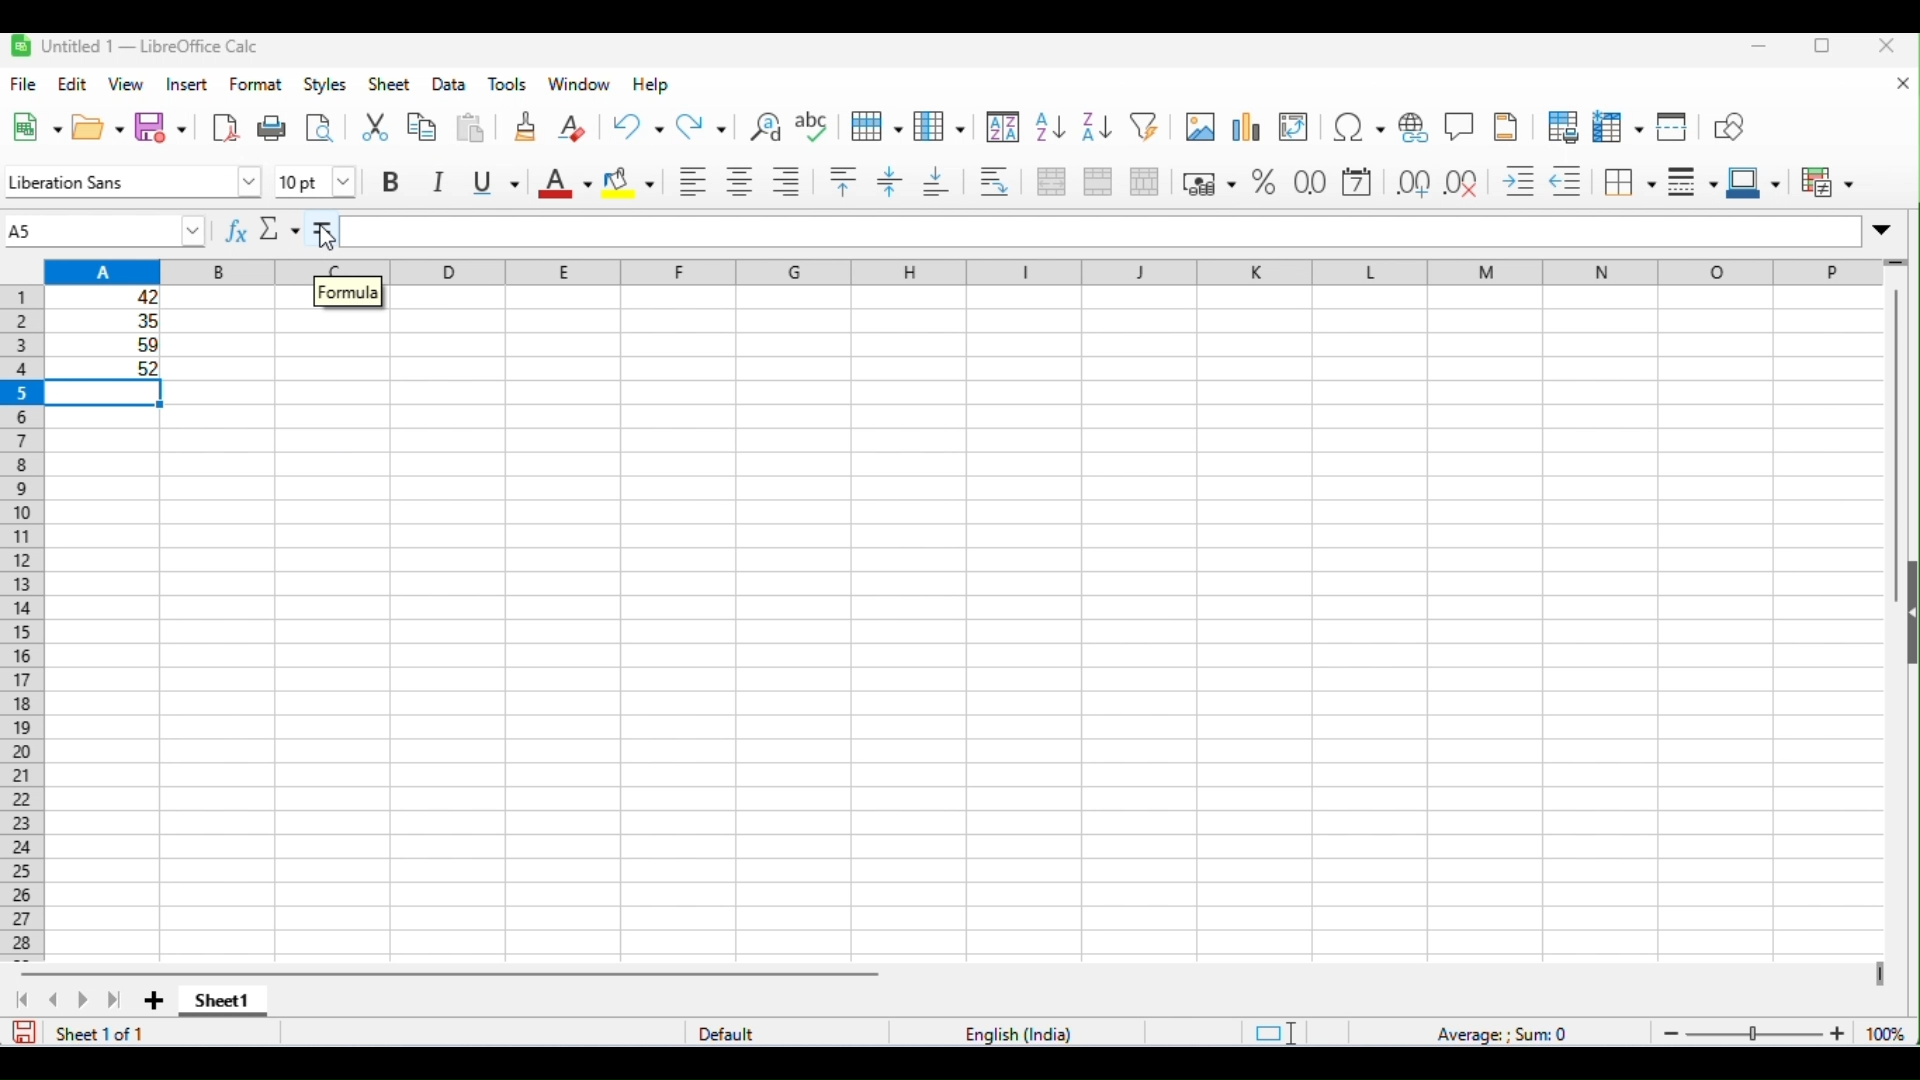 Image resolution: width=1920 pixels, height=1080 pixels. What do you see at coordinates (1459, 126) in the screenshot?
I see `insert comments` at bounding box center [1459, 126].